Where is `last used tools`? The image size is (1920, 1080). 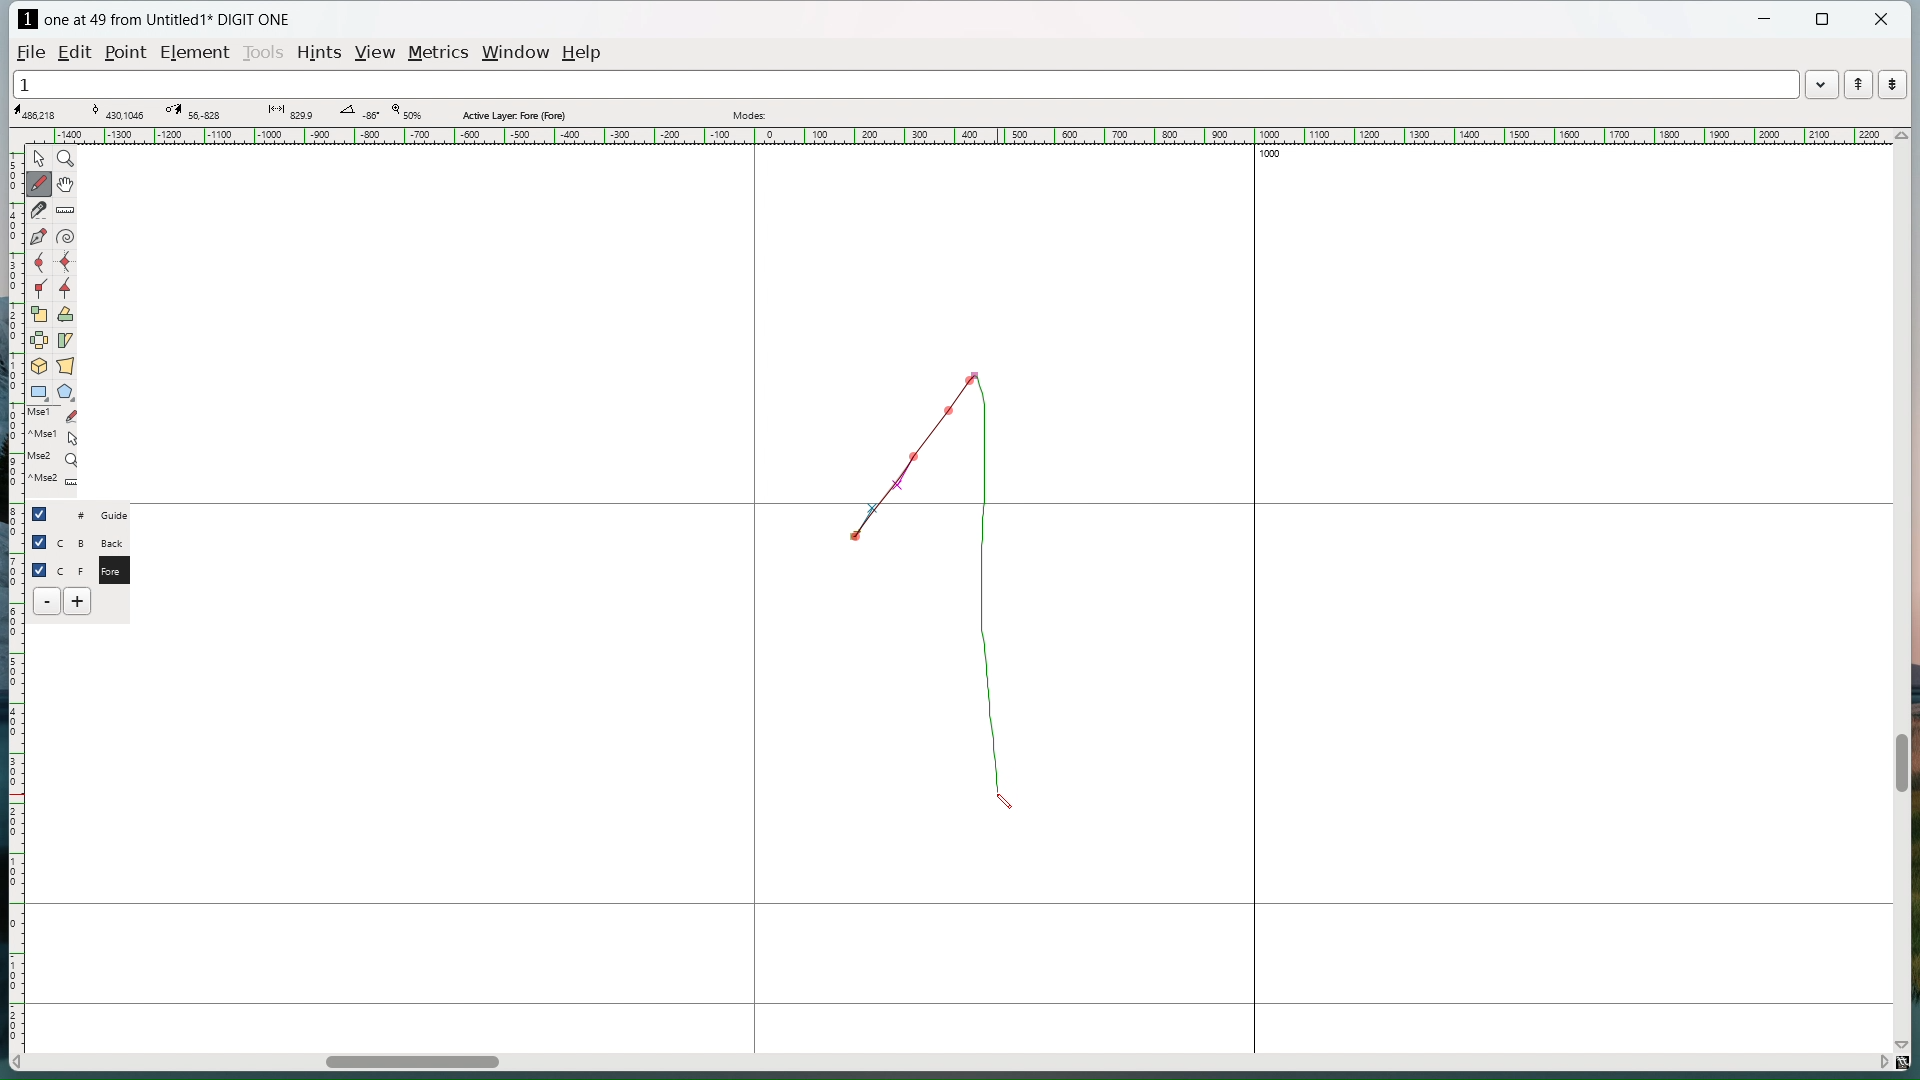
last used tools is located at coordinates (51, 452).